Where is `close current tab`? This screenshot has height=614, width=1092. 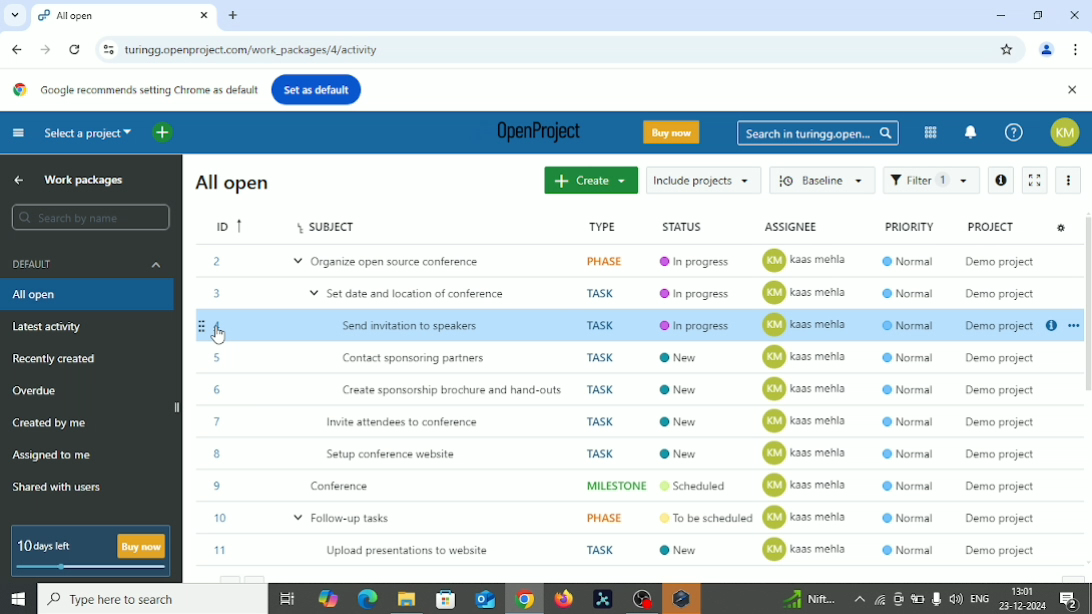 close current tab is located at coordinates (203, 17).